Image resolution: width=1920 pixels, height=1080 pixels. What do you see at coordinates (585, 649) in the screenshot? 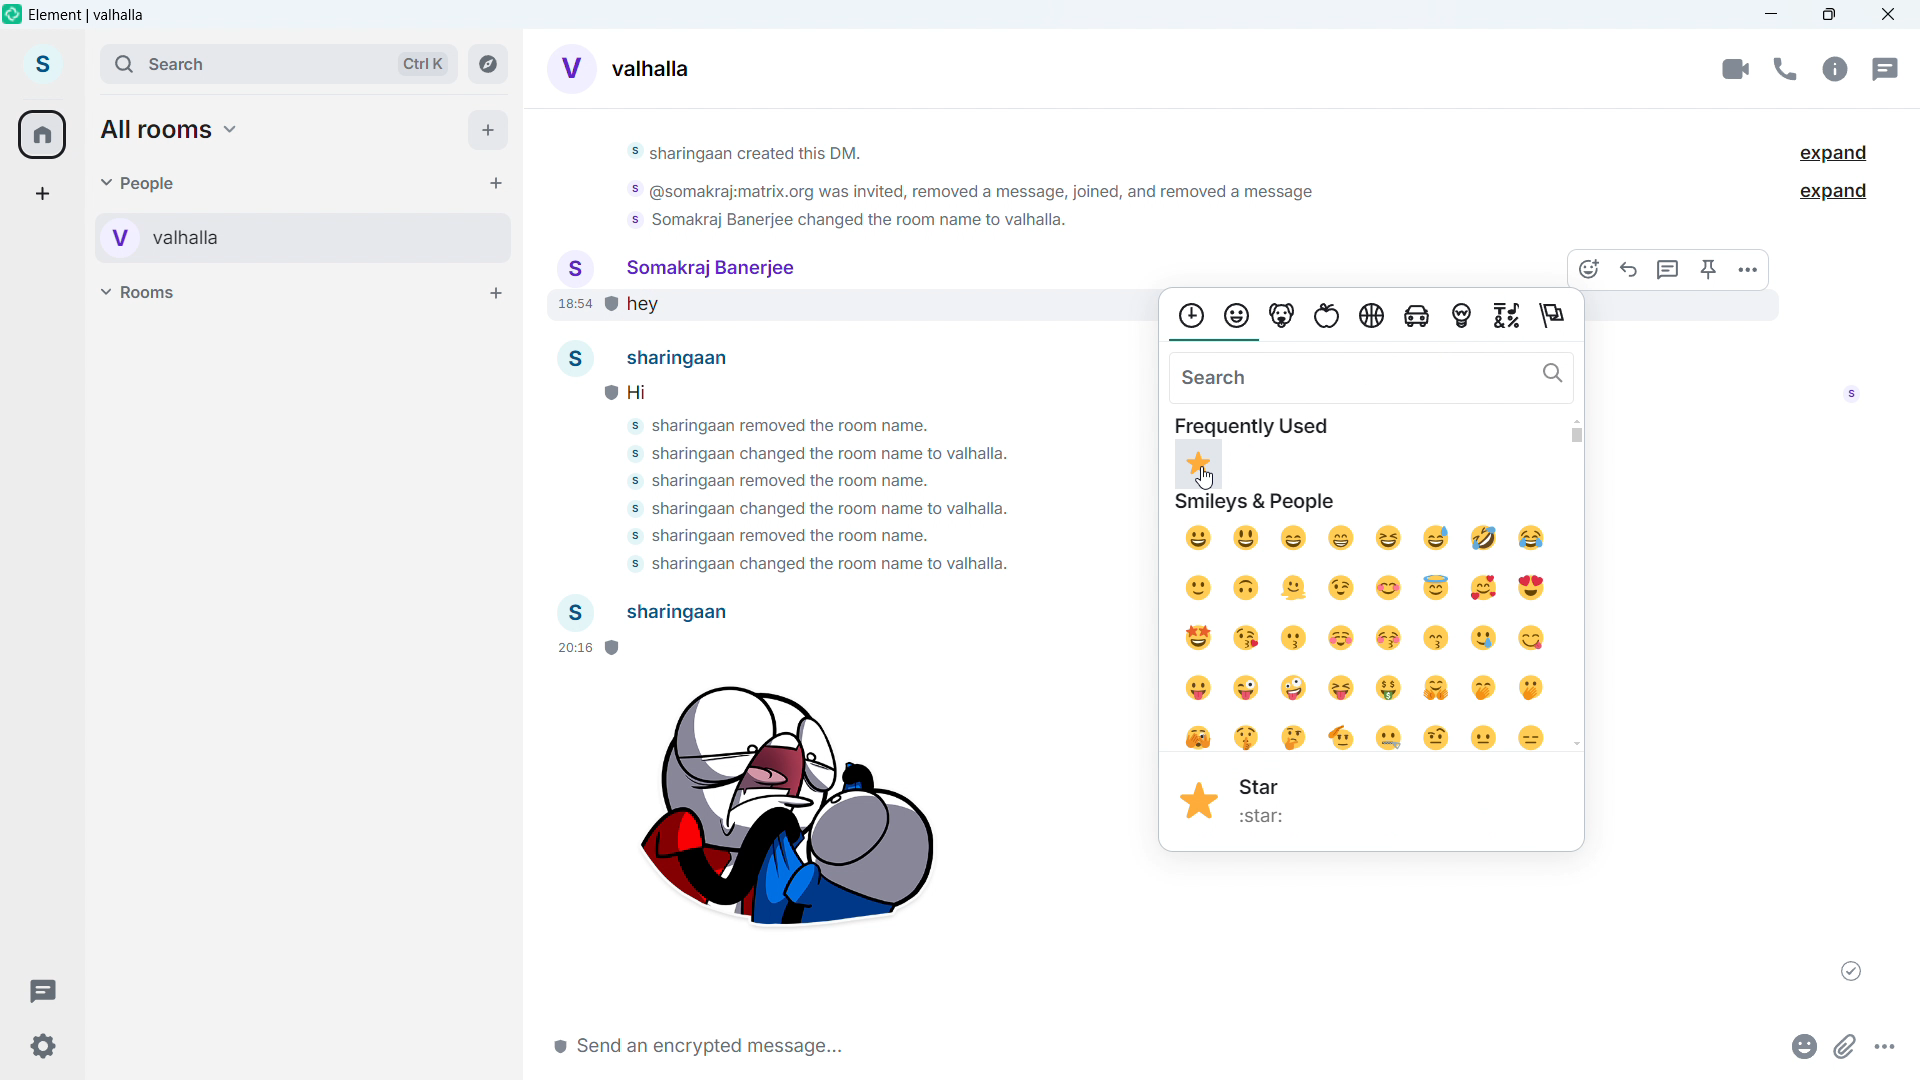
I see `Time of sending` at bounding box center [585, 649].